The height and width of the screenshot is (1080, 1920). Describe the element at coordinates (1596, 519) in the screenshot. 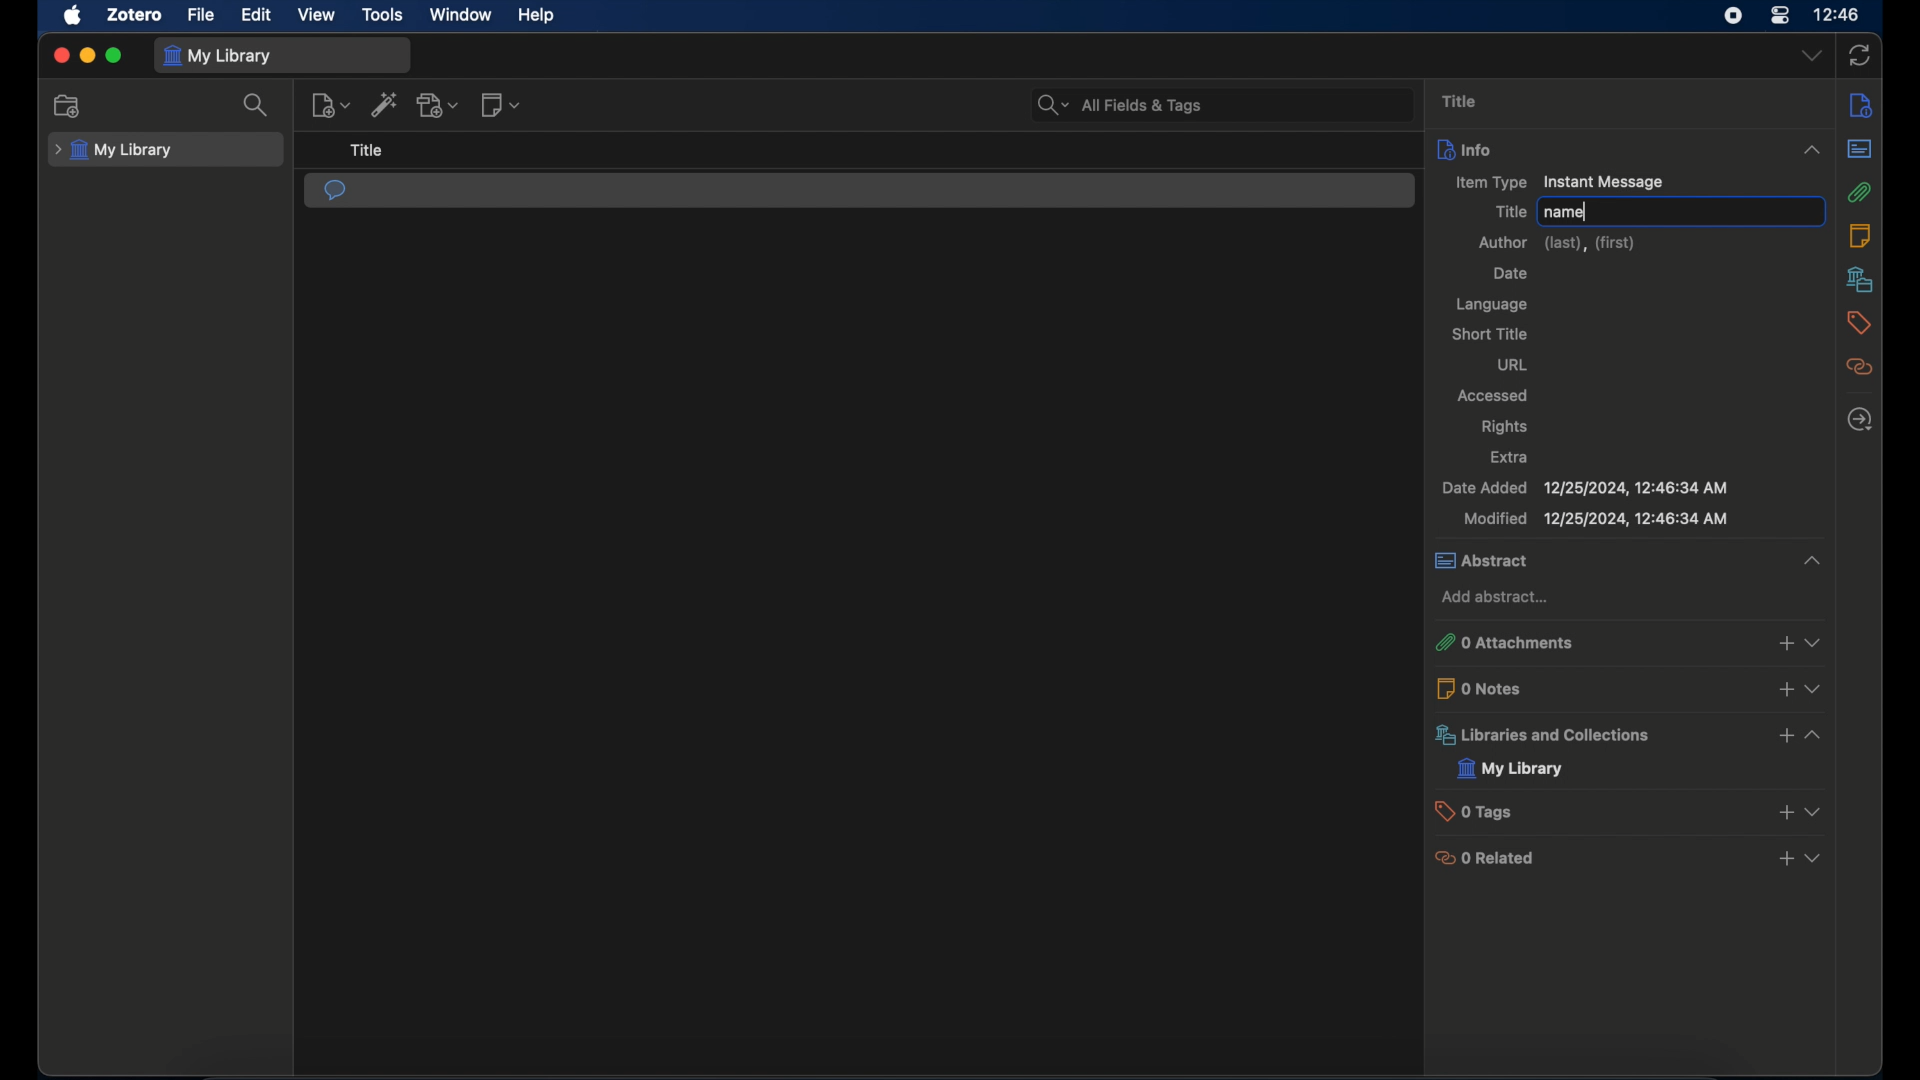

I see `modified` at that location.